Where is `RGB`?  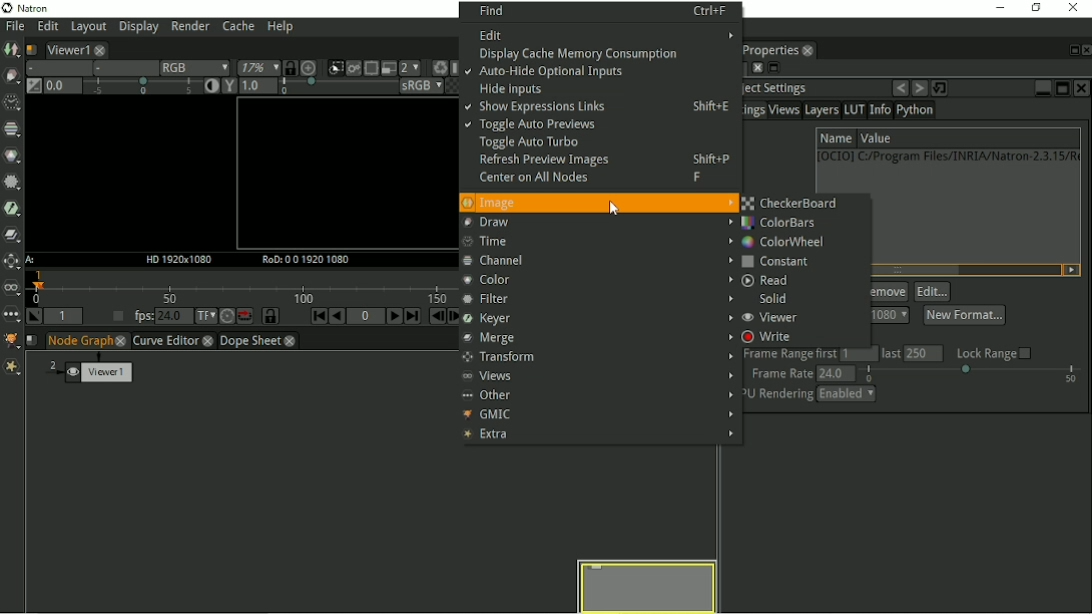 RGB is located at coordinates (191, 67).